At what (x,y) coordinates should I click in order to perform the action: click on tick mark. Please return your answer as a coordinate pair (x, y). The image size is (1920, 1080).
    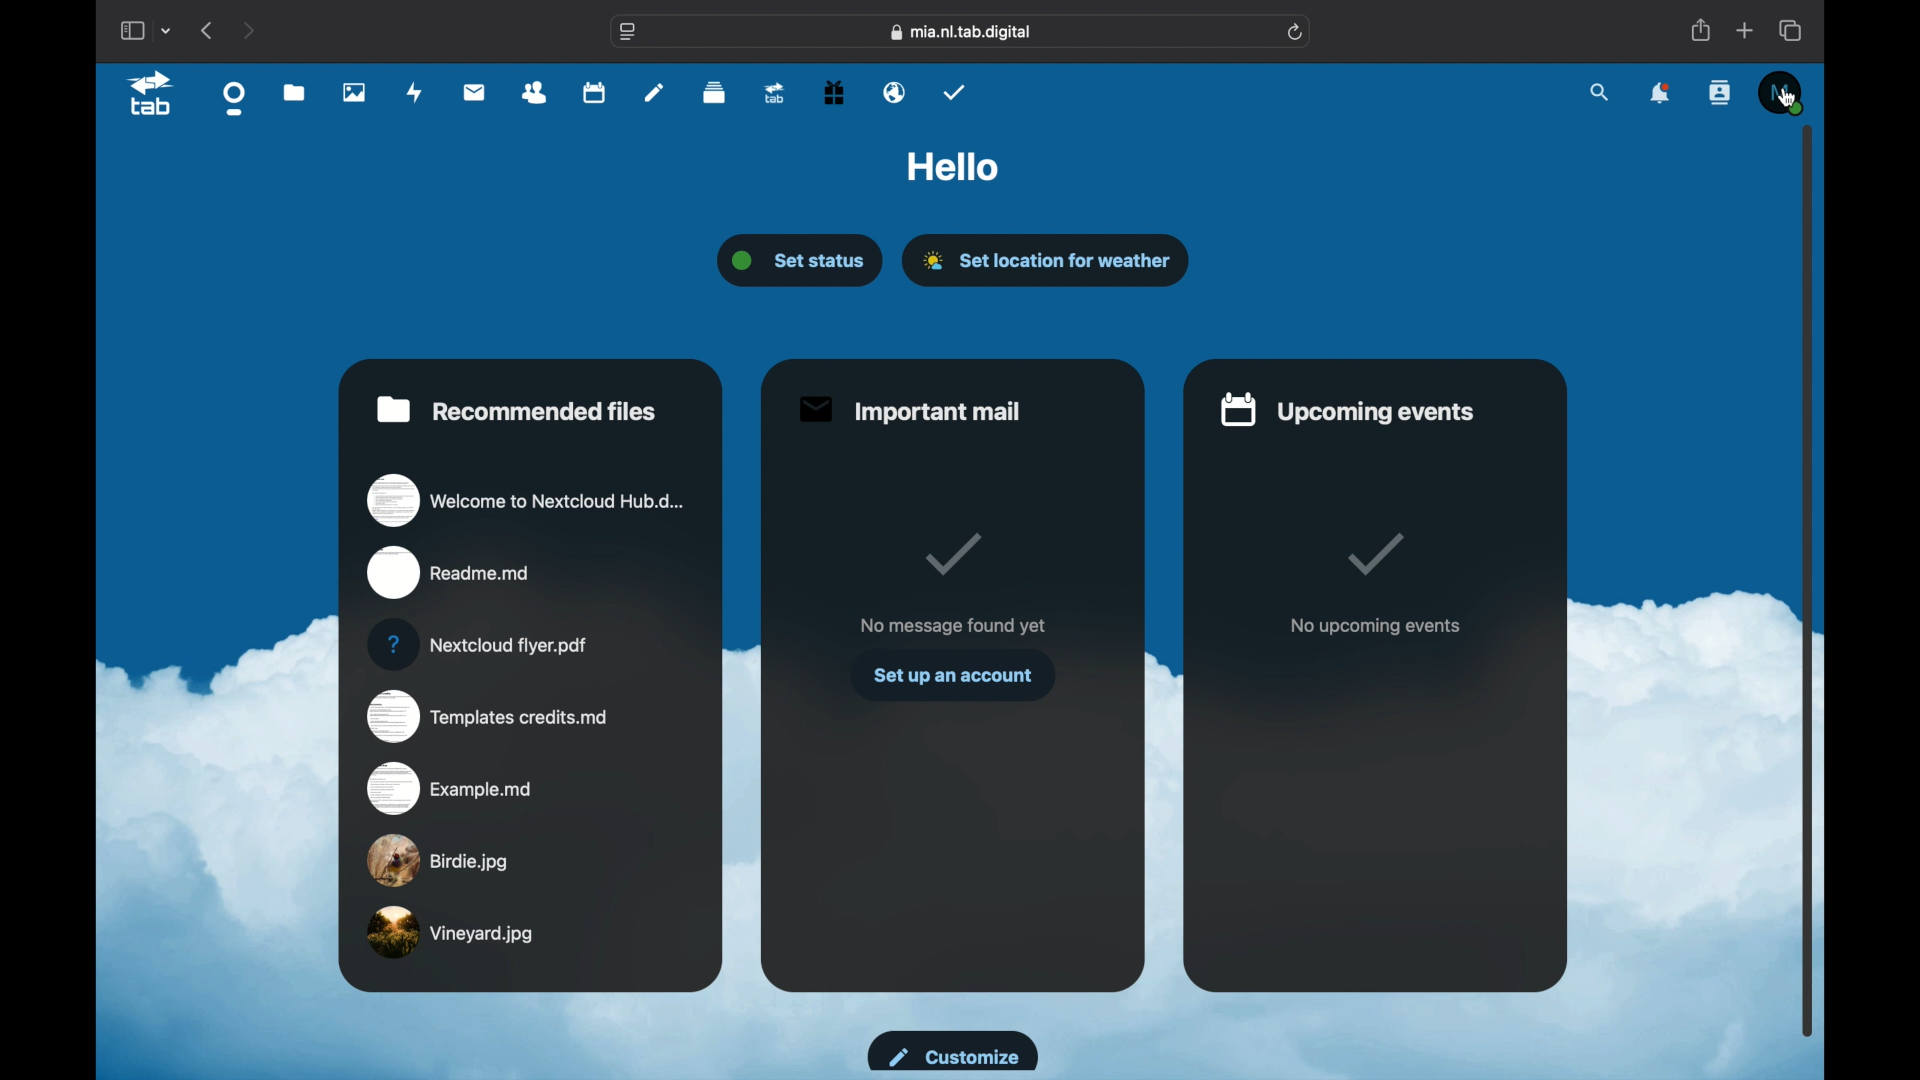
    Looking at the image, I should click on (1378, 556).